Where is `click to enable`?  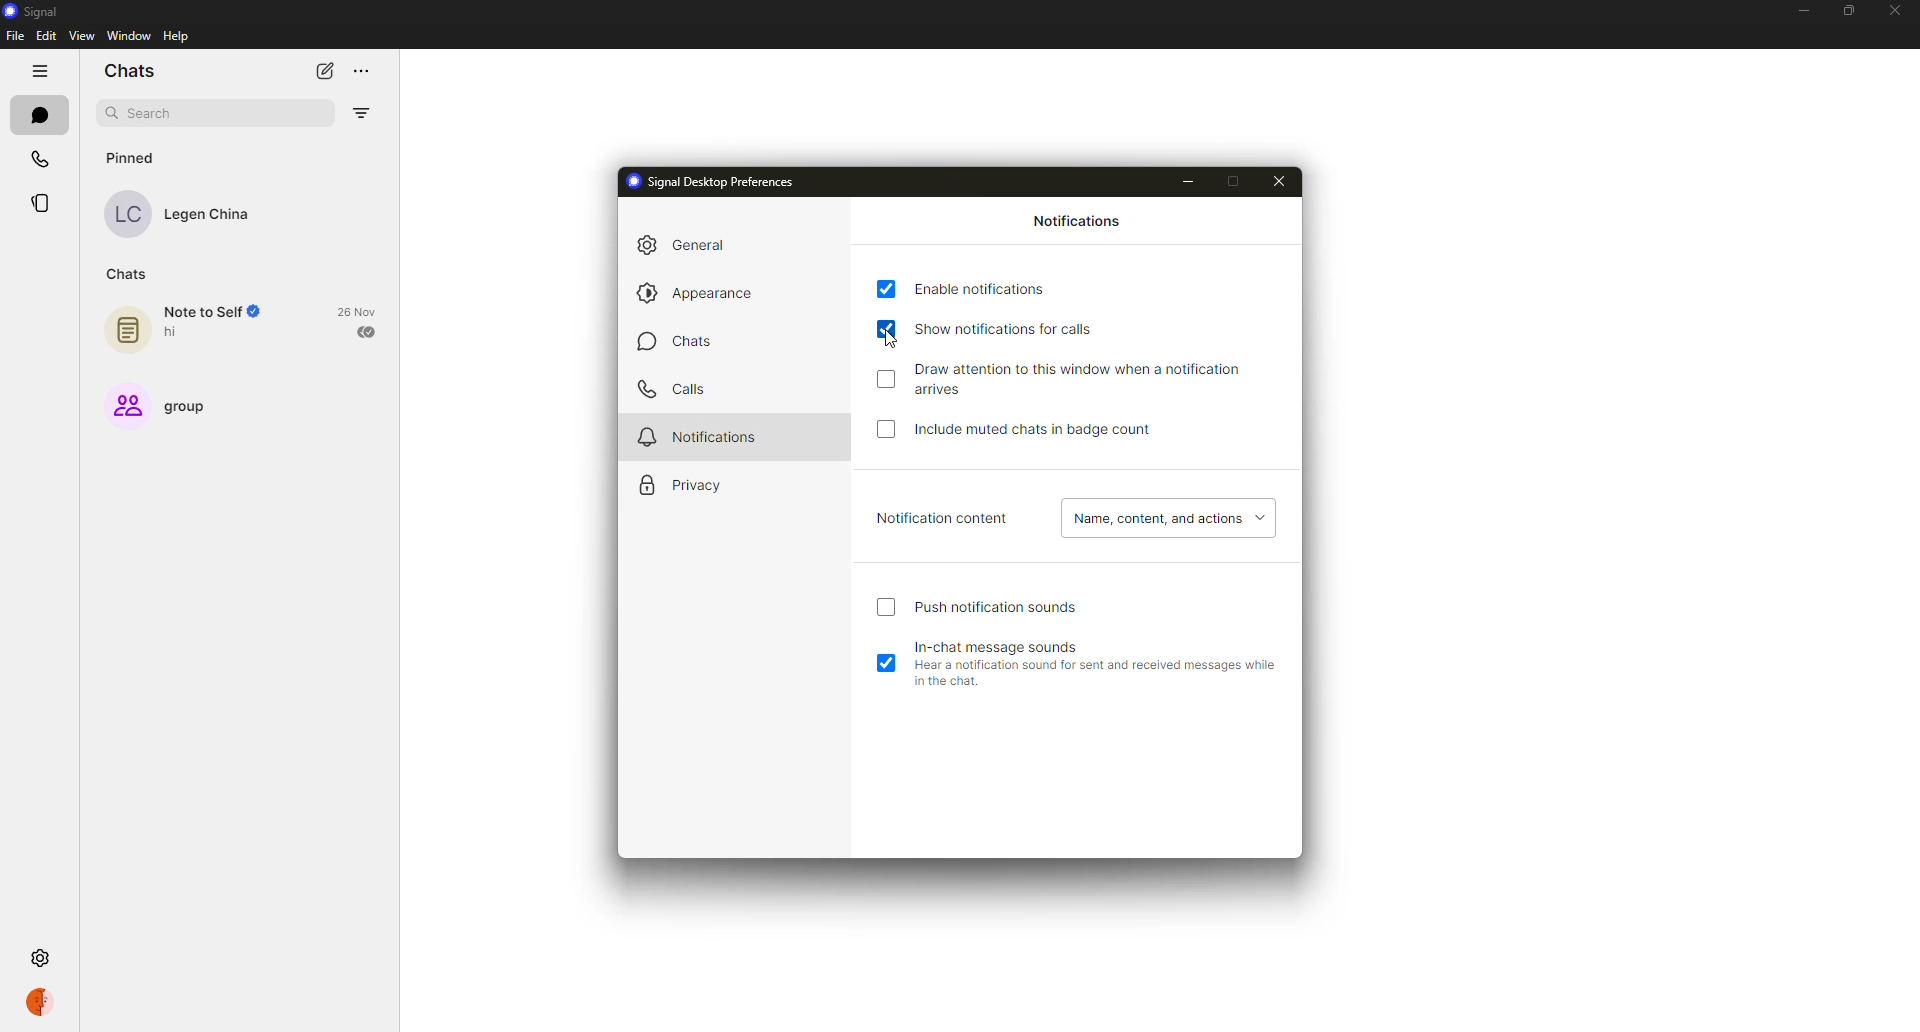
click to enable is located at coordinates (882, 428).